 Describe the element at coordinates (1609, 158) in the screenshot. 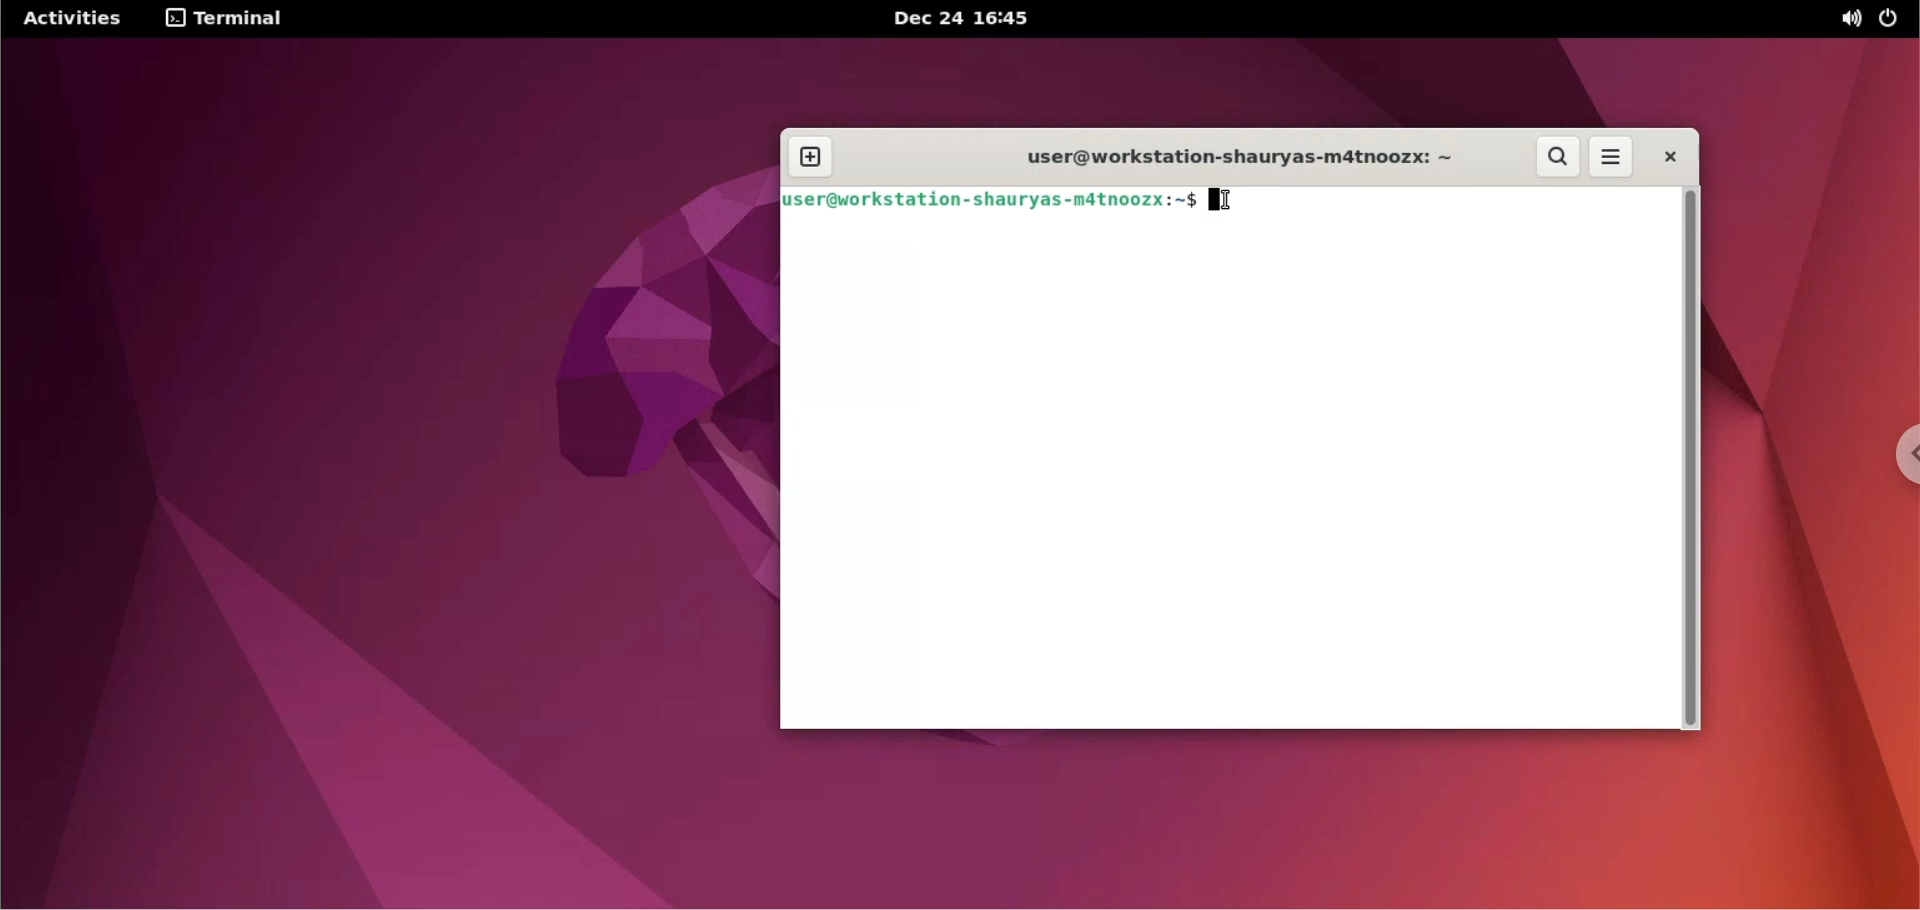

I see `terminal menus` at that location.